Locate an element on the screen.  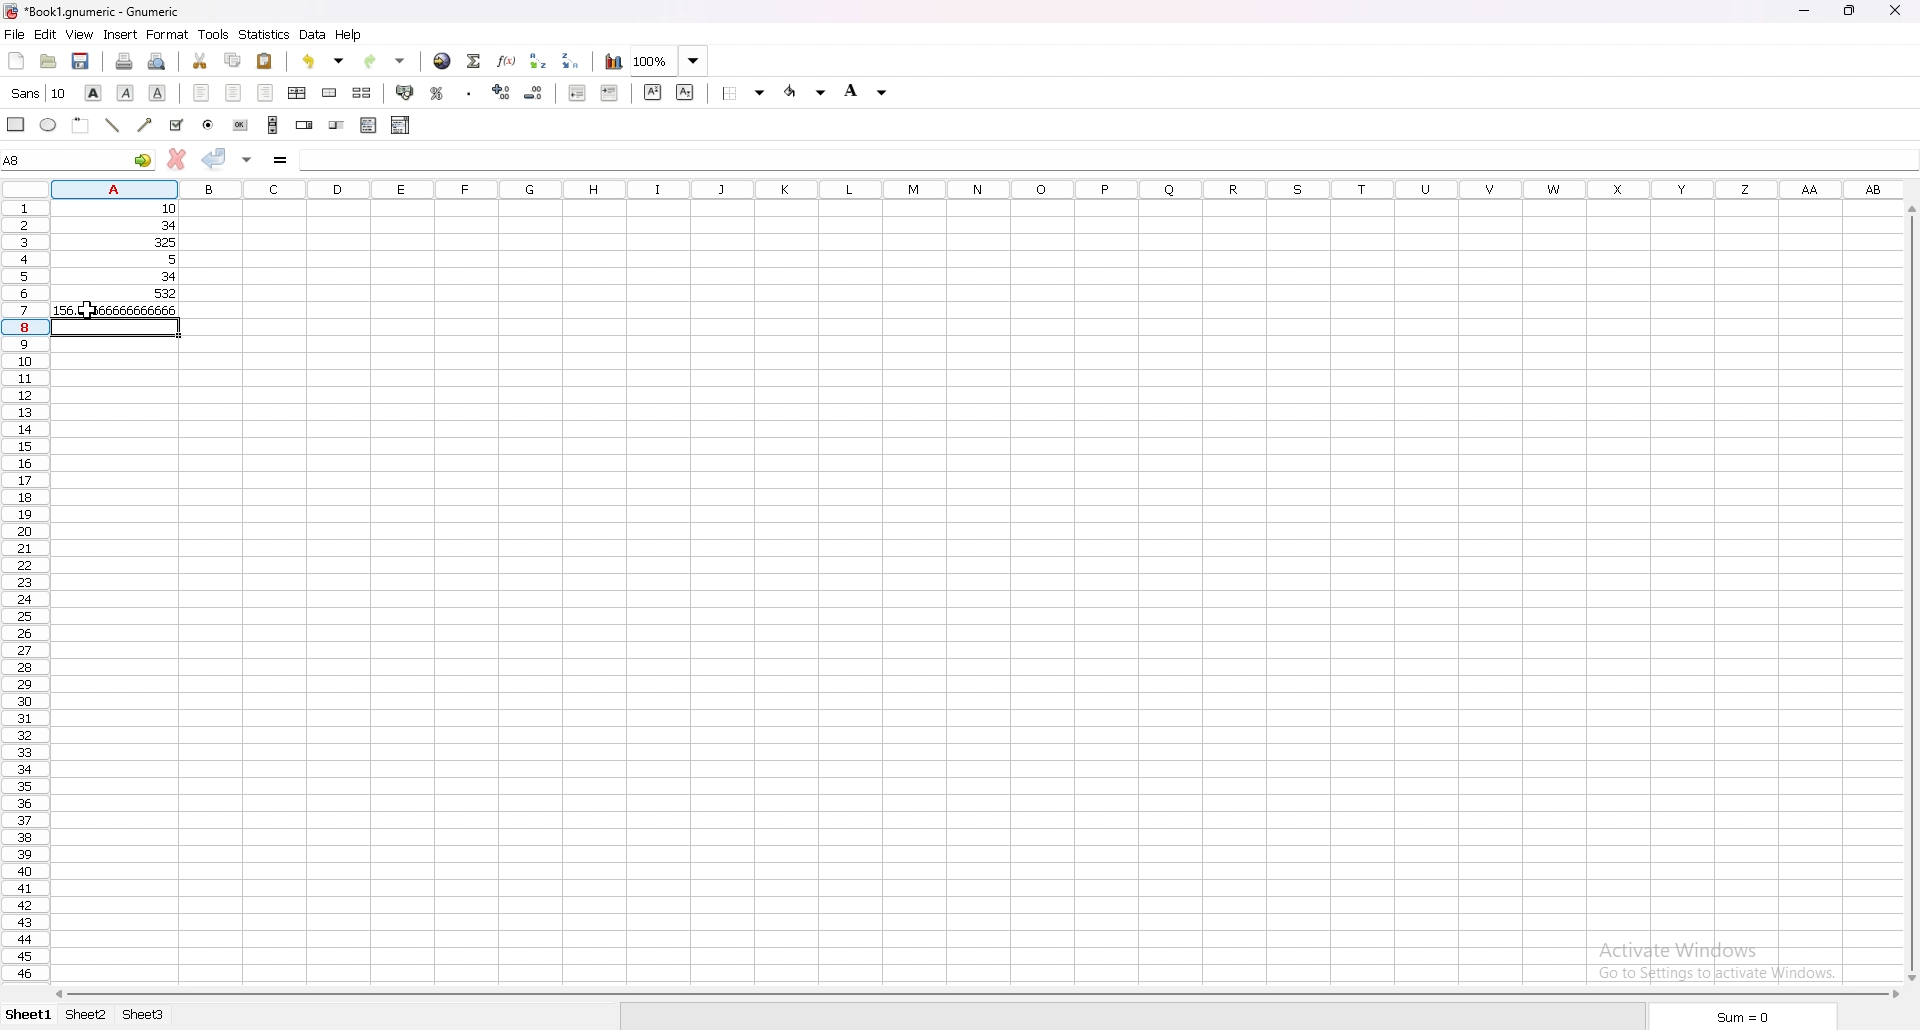
subscript is located at coordinates (684, 92).